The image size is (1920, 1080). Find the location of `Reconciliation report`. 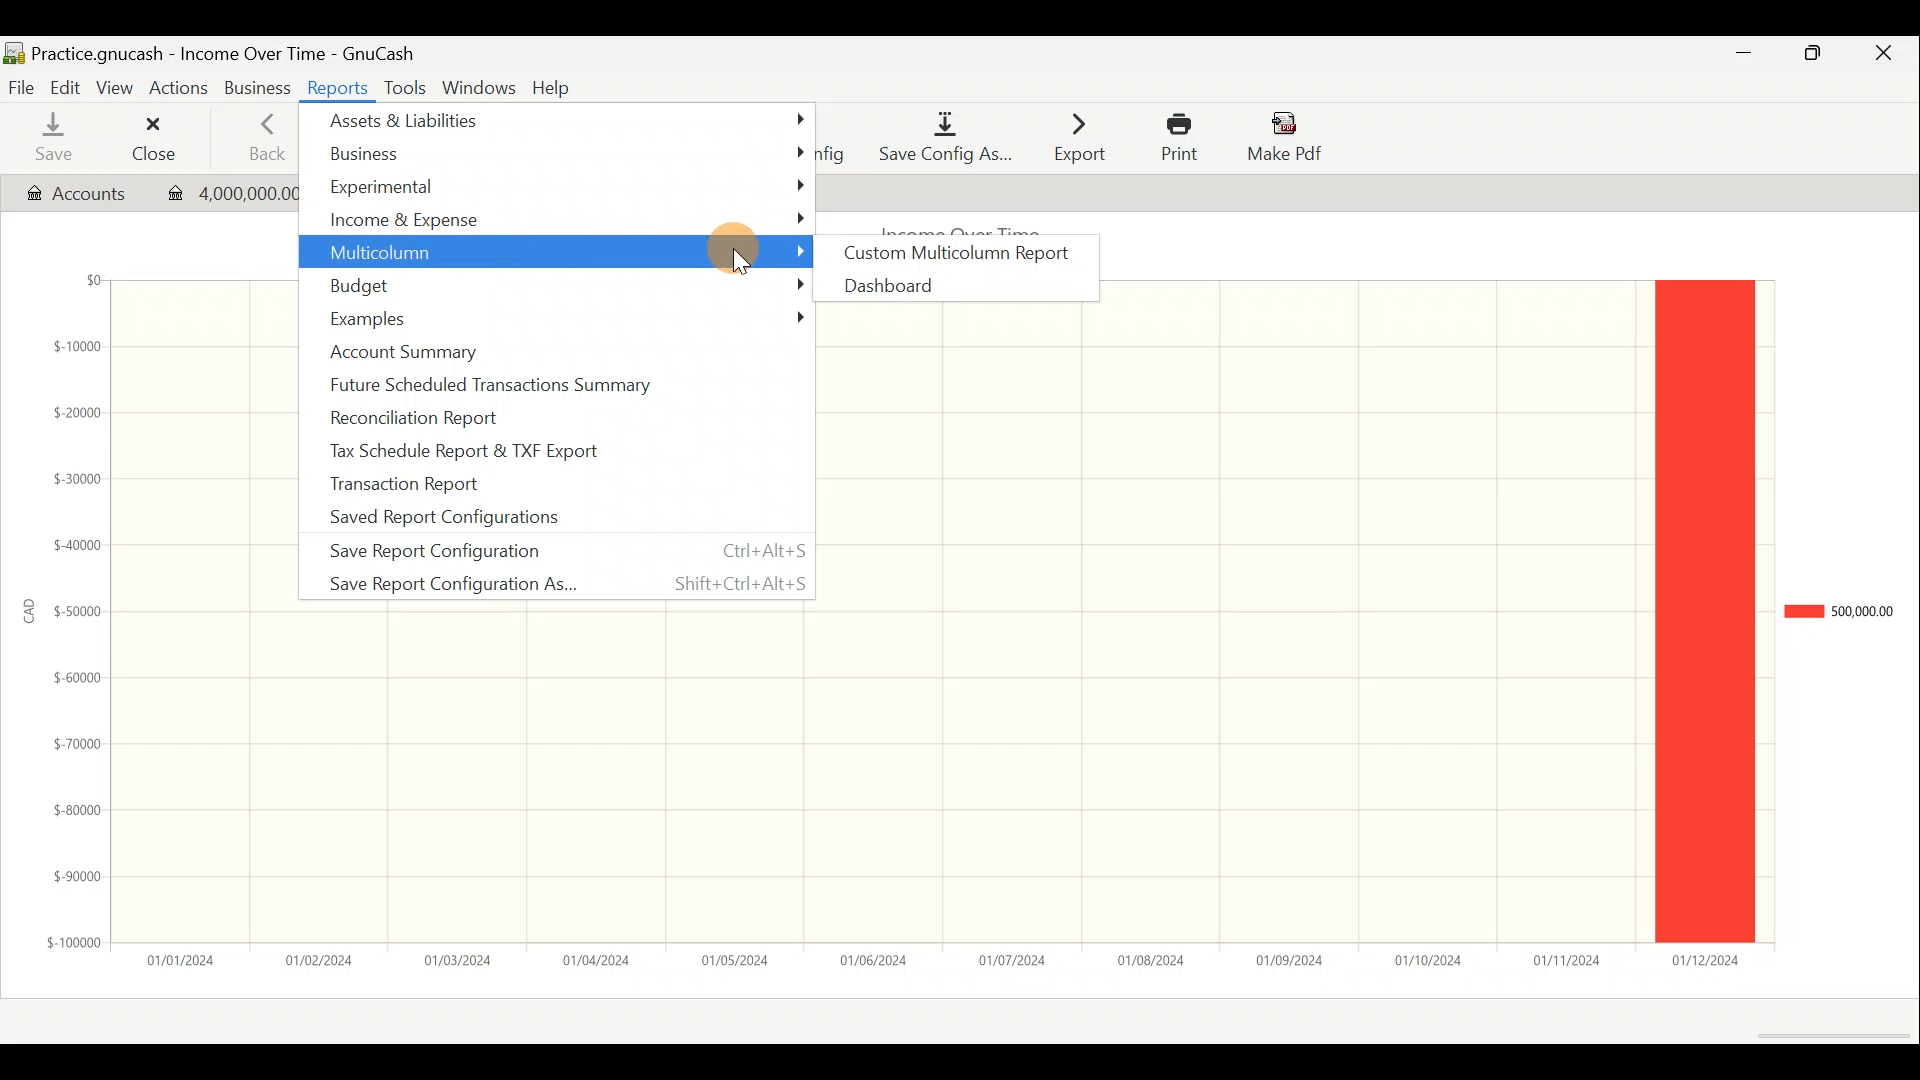

Reconciliation report is located at coordinates (543, 417).